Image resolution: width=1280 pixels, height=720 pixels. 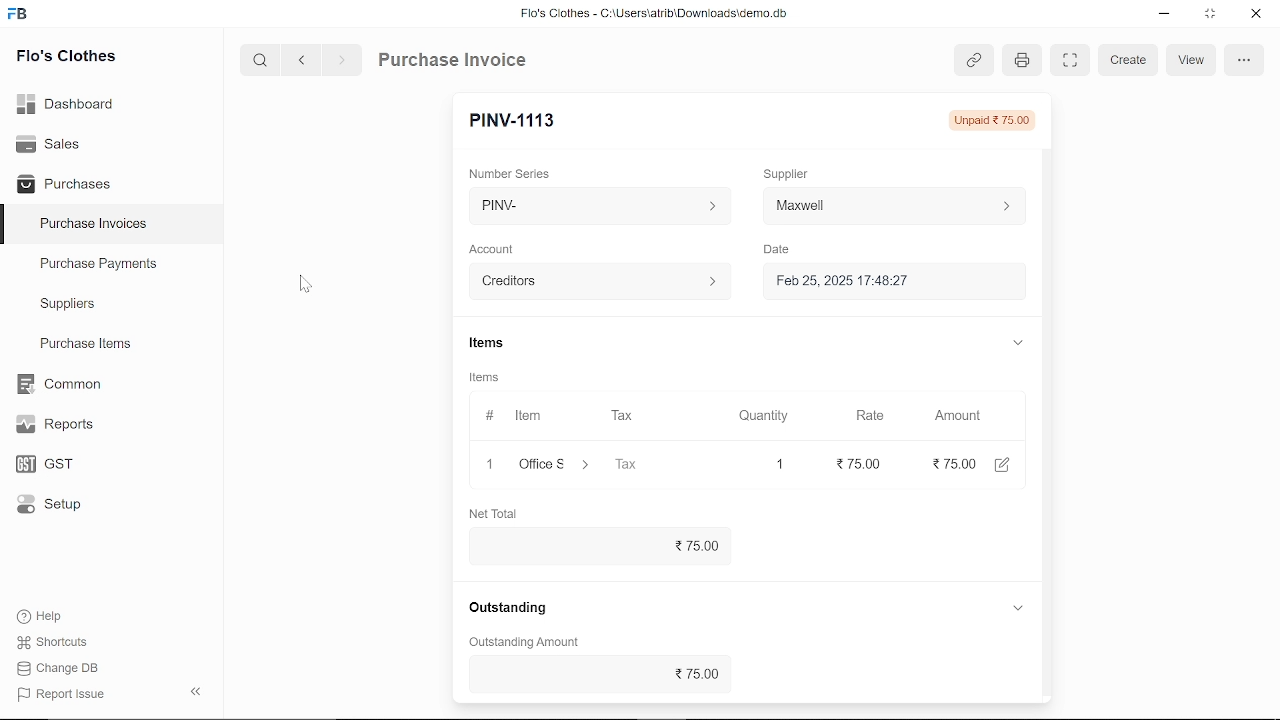 I want to click on minimize, so click(x=1162, y=14).